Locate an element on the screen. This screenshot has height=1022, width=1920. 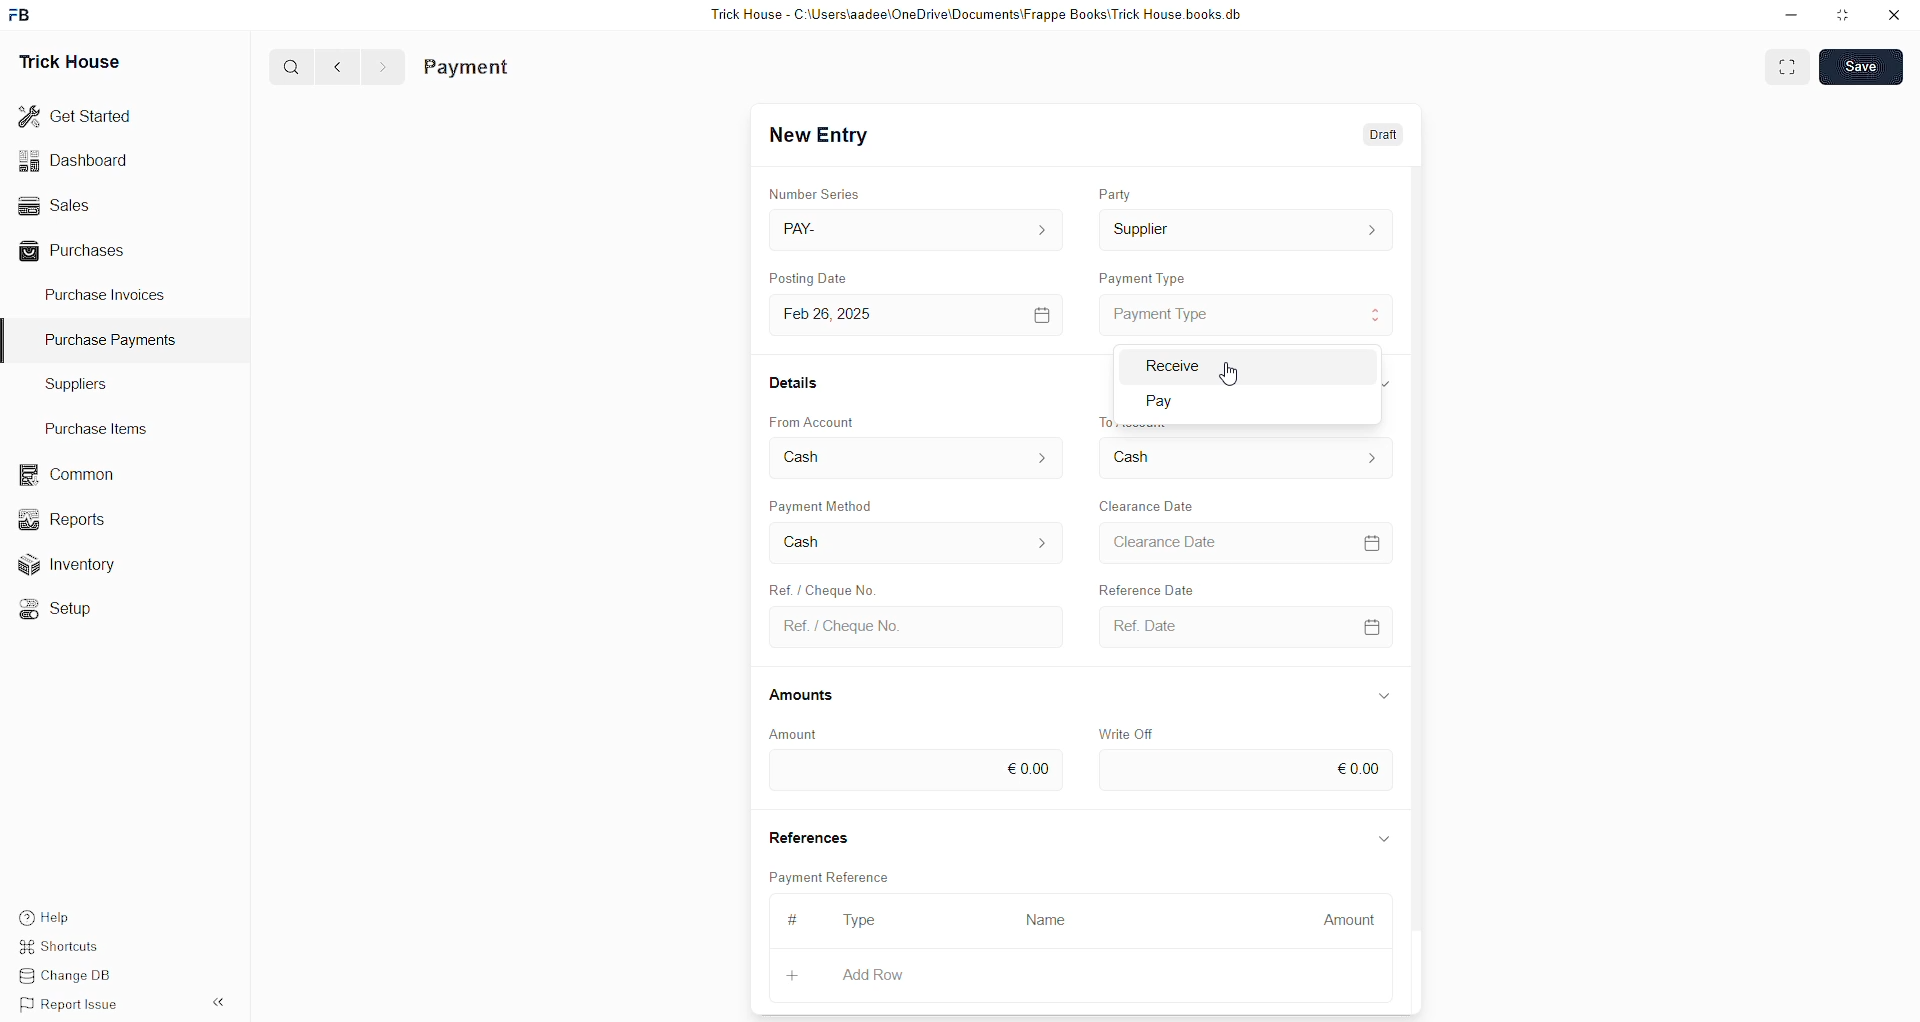
Suppliers is located at coordinates (98, 386).